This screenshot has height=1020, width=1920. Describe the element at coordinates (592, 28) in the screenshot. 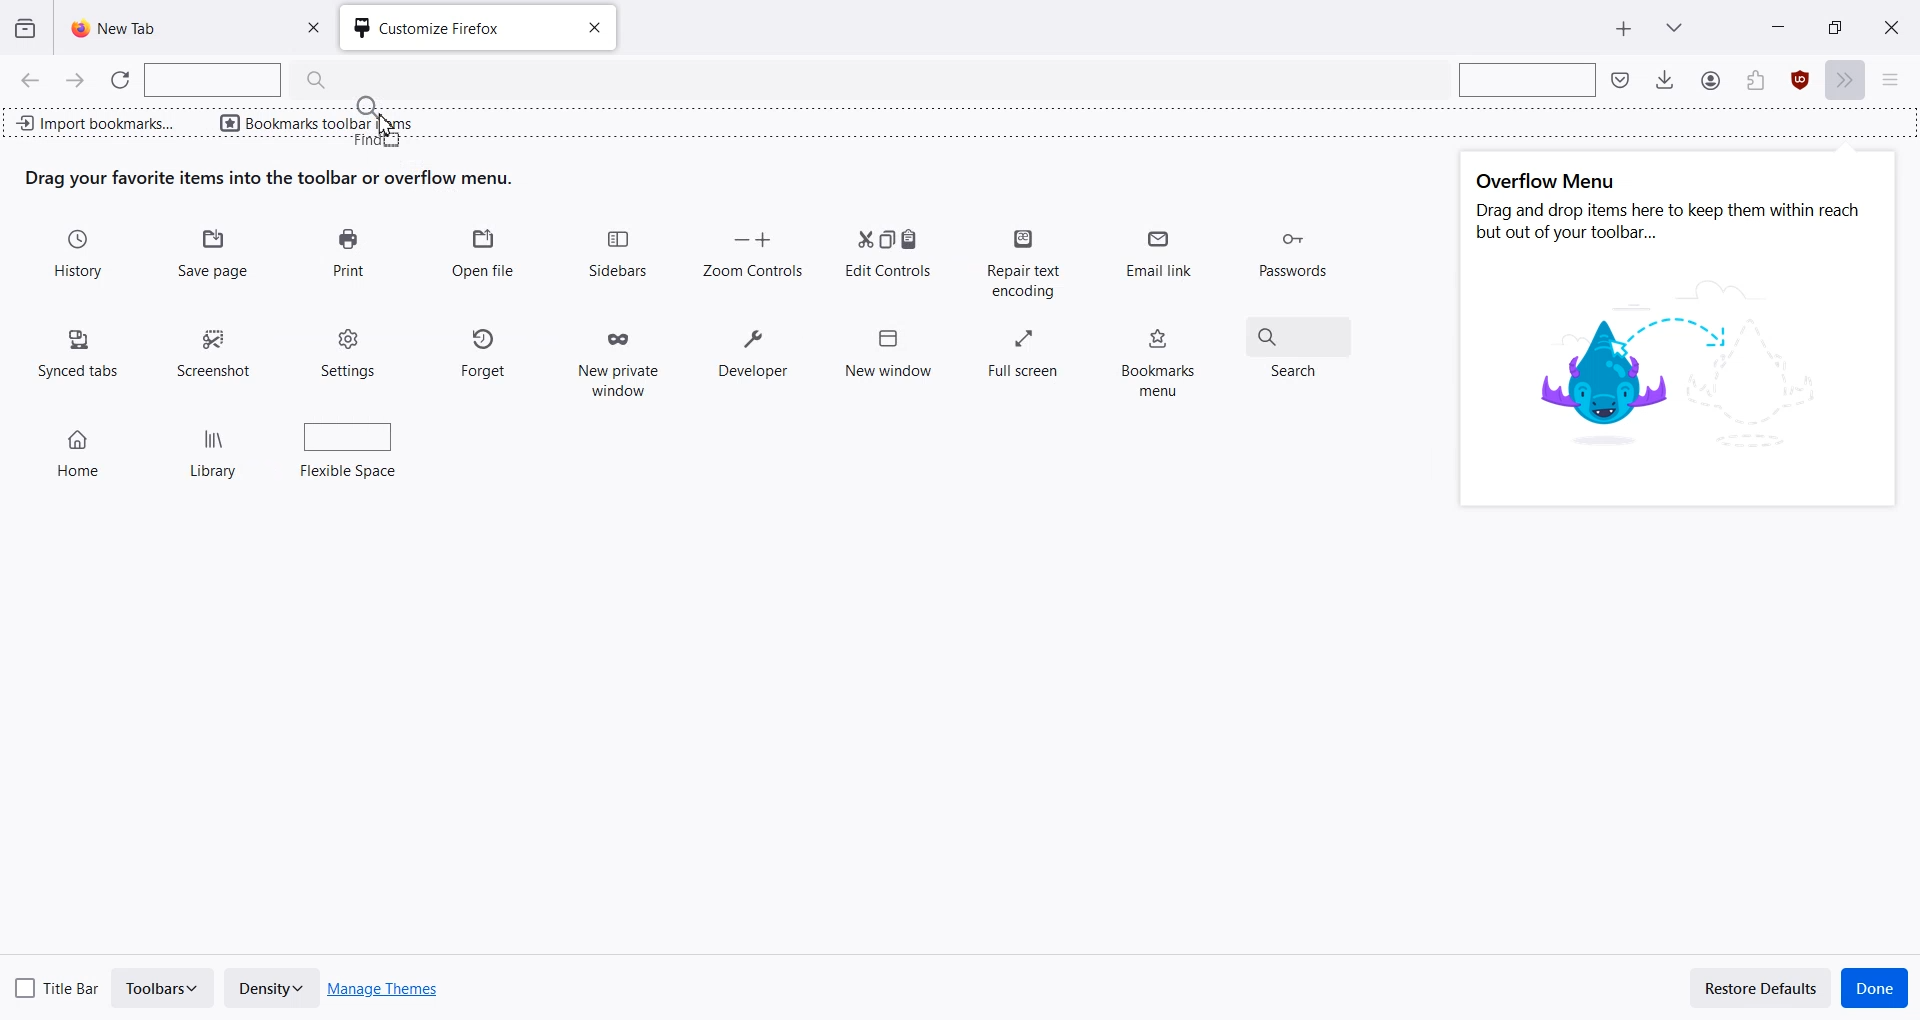

I see `Close tab` at that location.